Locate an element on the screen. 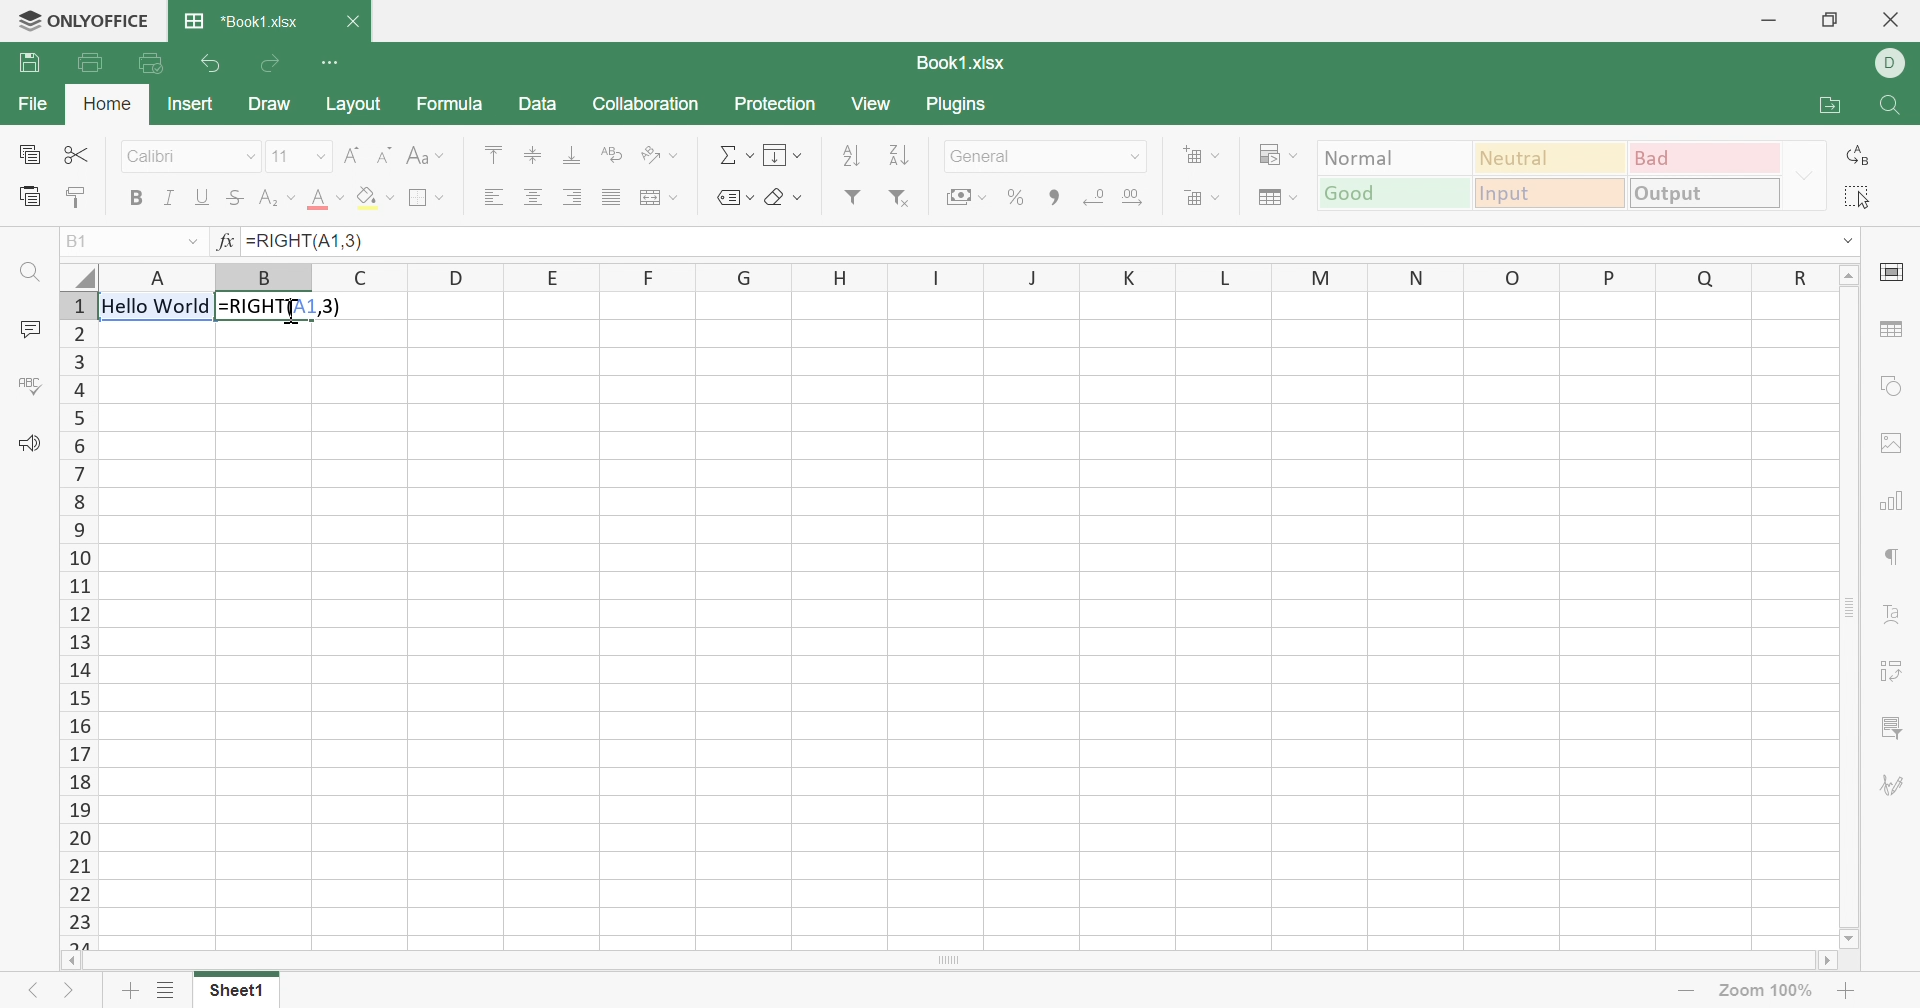  Pivot table settings is located at coordinates (1889, 673).